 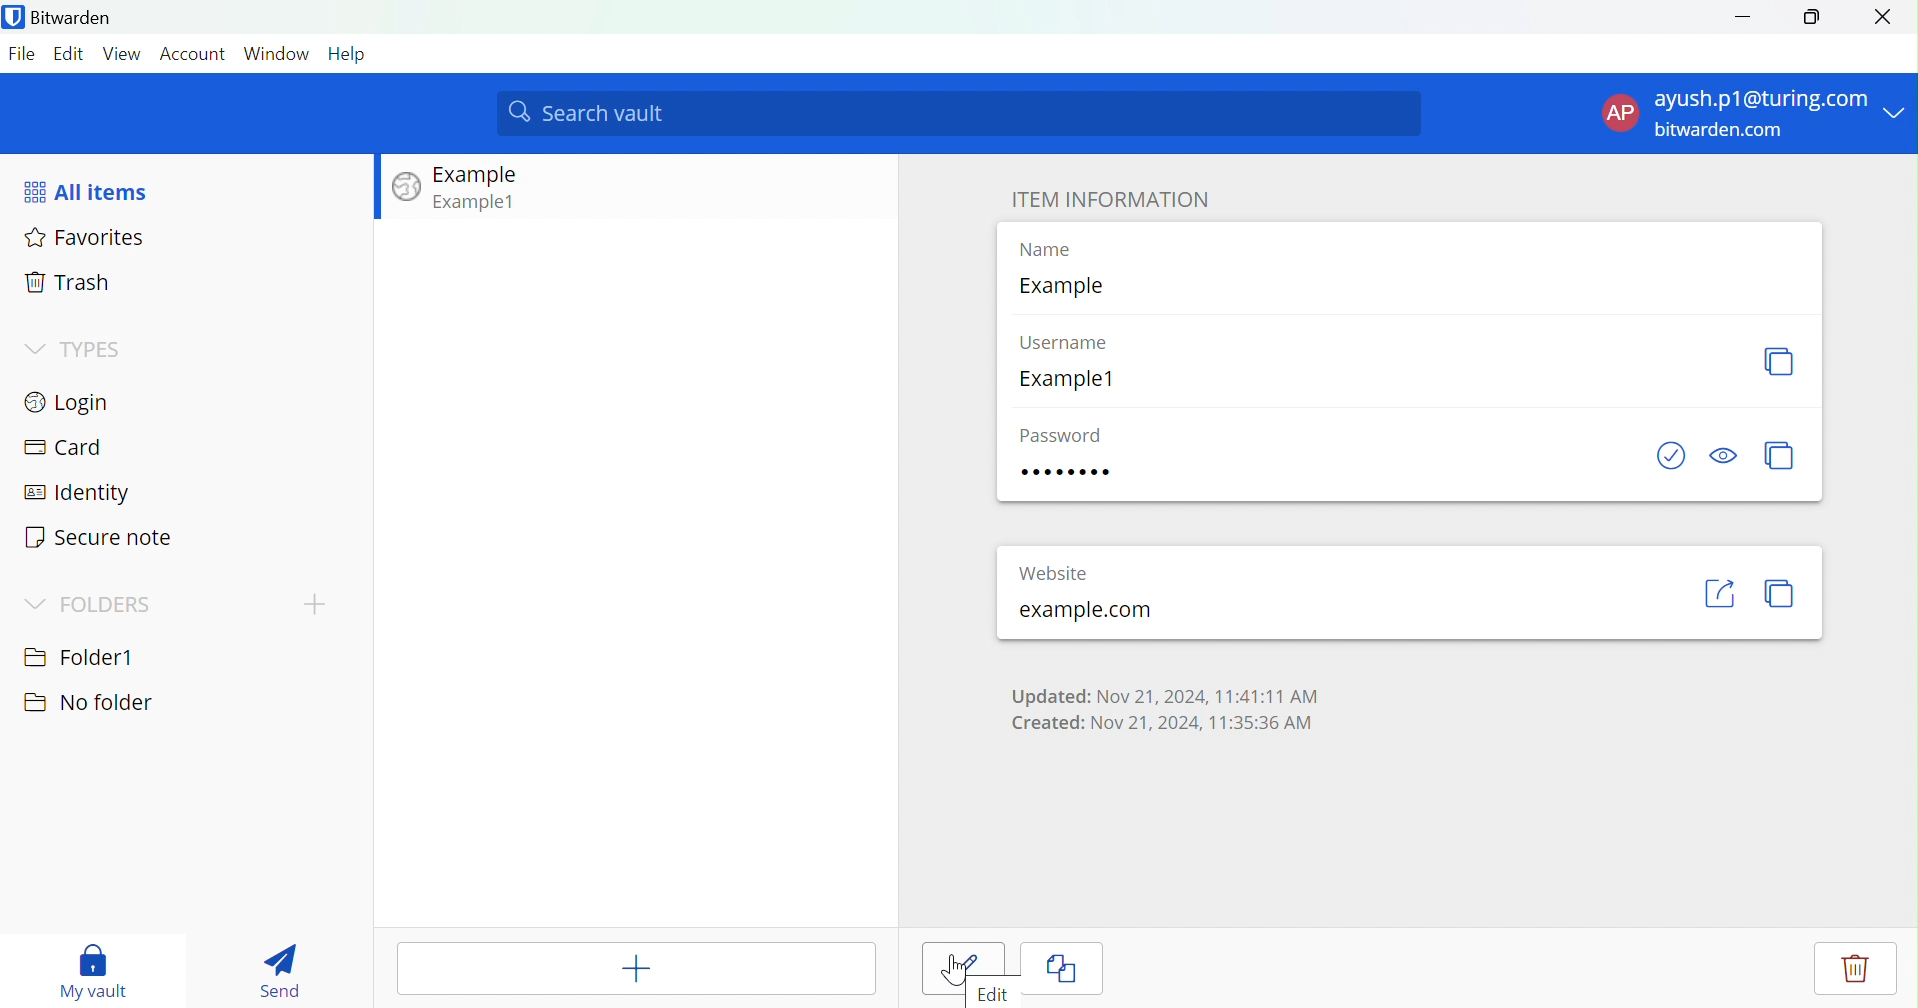 I want to click on Bitwarden, so click(x=63, y=19).